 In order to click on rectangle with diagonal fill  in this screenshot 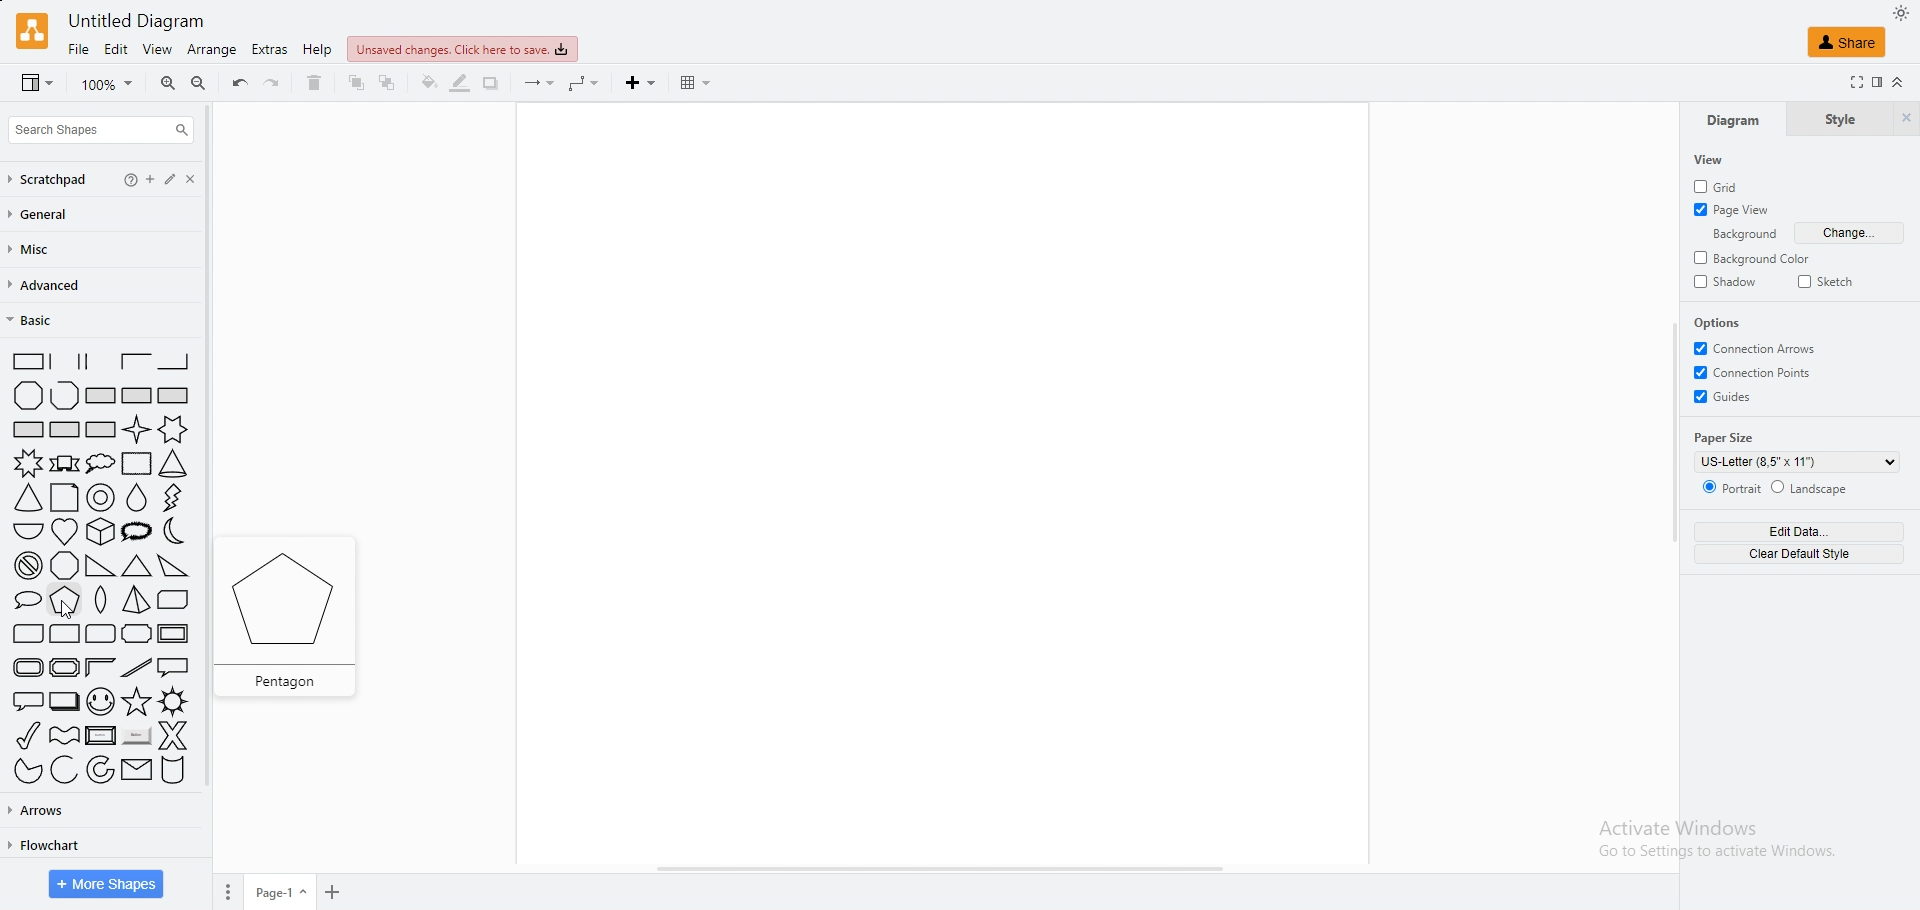, I will do `click(100, 395)`.